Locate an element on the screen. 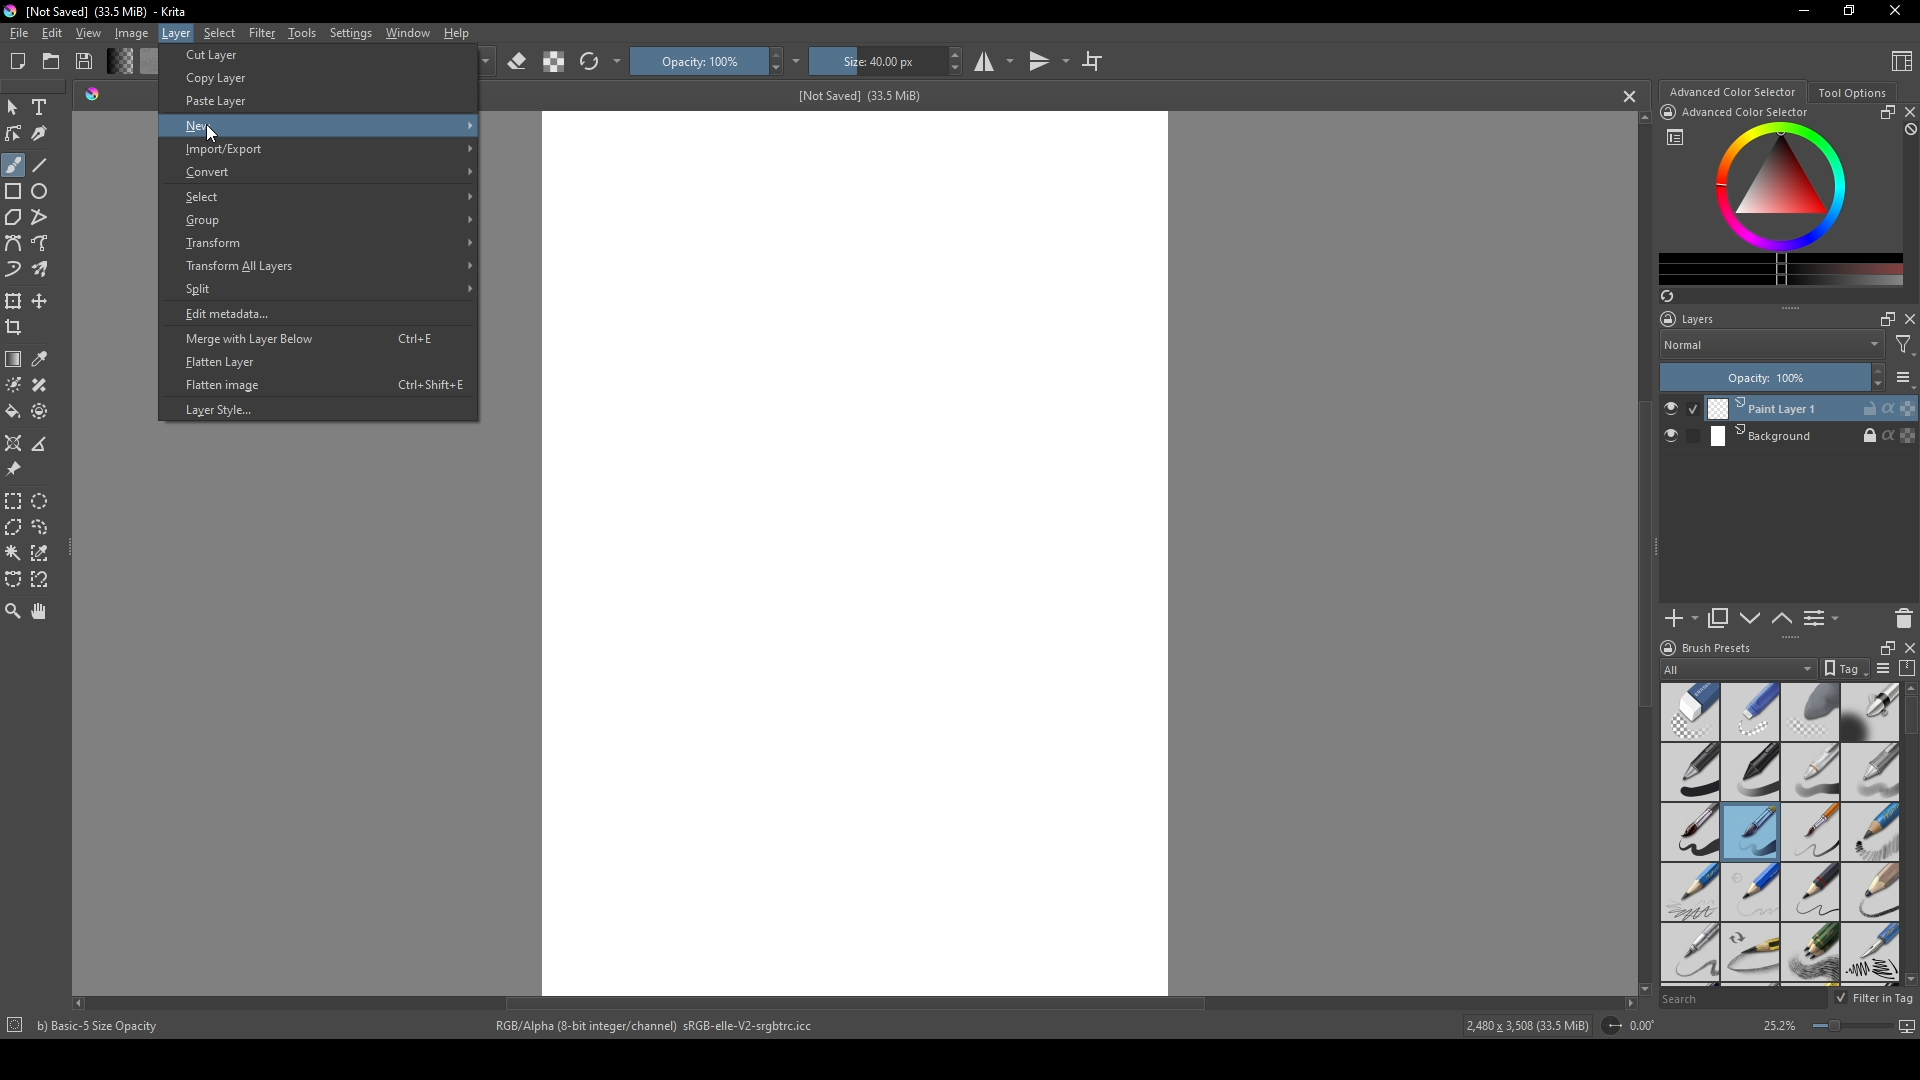 The height and width of the screenshot is (1080, 1920). Split is located at coordinates (324, 289).